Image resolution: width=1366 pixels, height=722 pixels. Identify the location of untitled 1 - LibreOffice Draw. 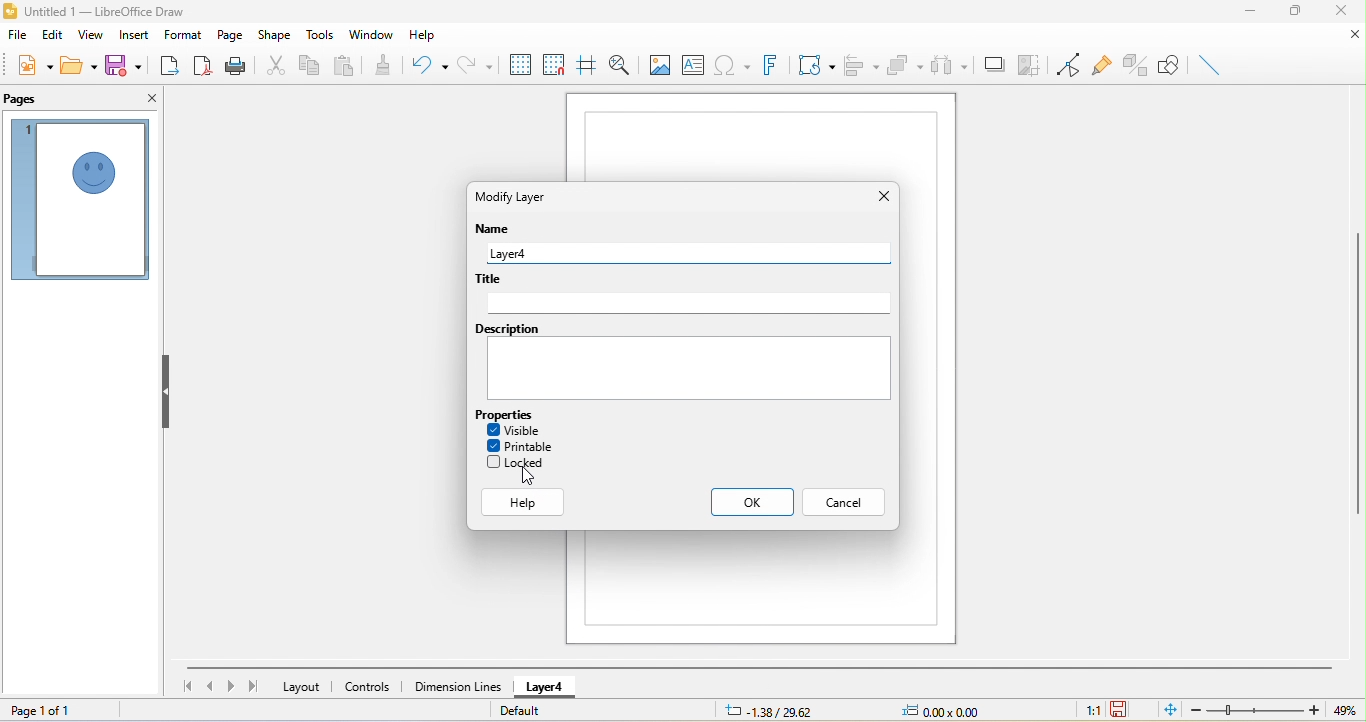
(107, 12).